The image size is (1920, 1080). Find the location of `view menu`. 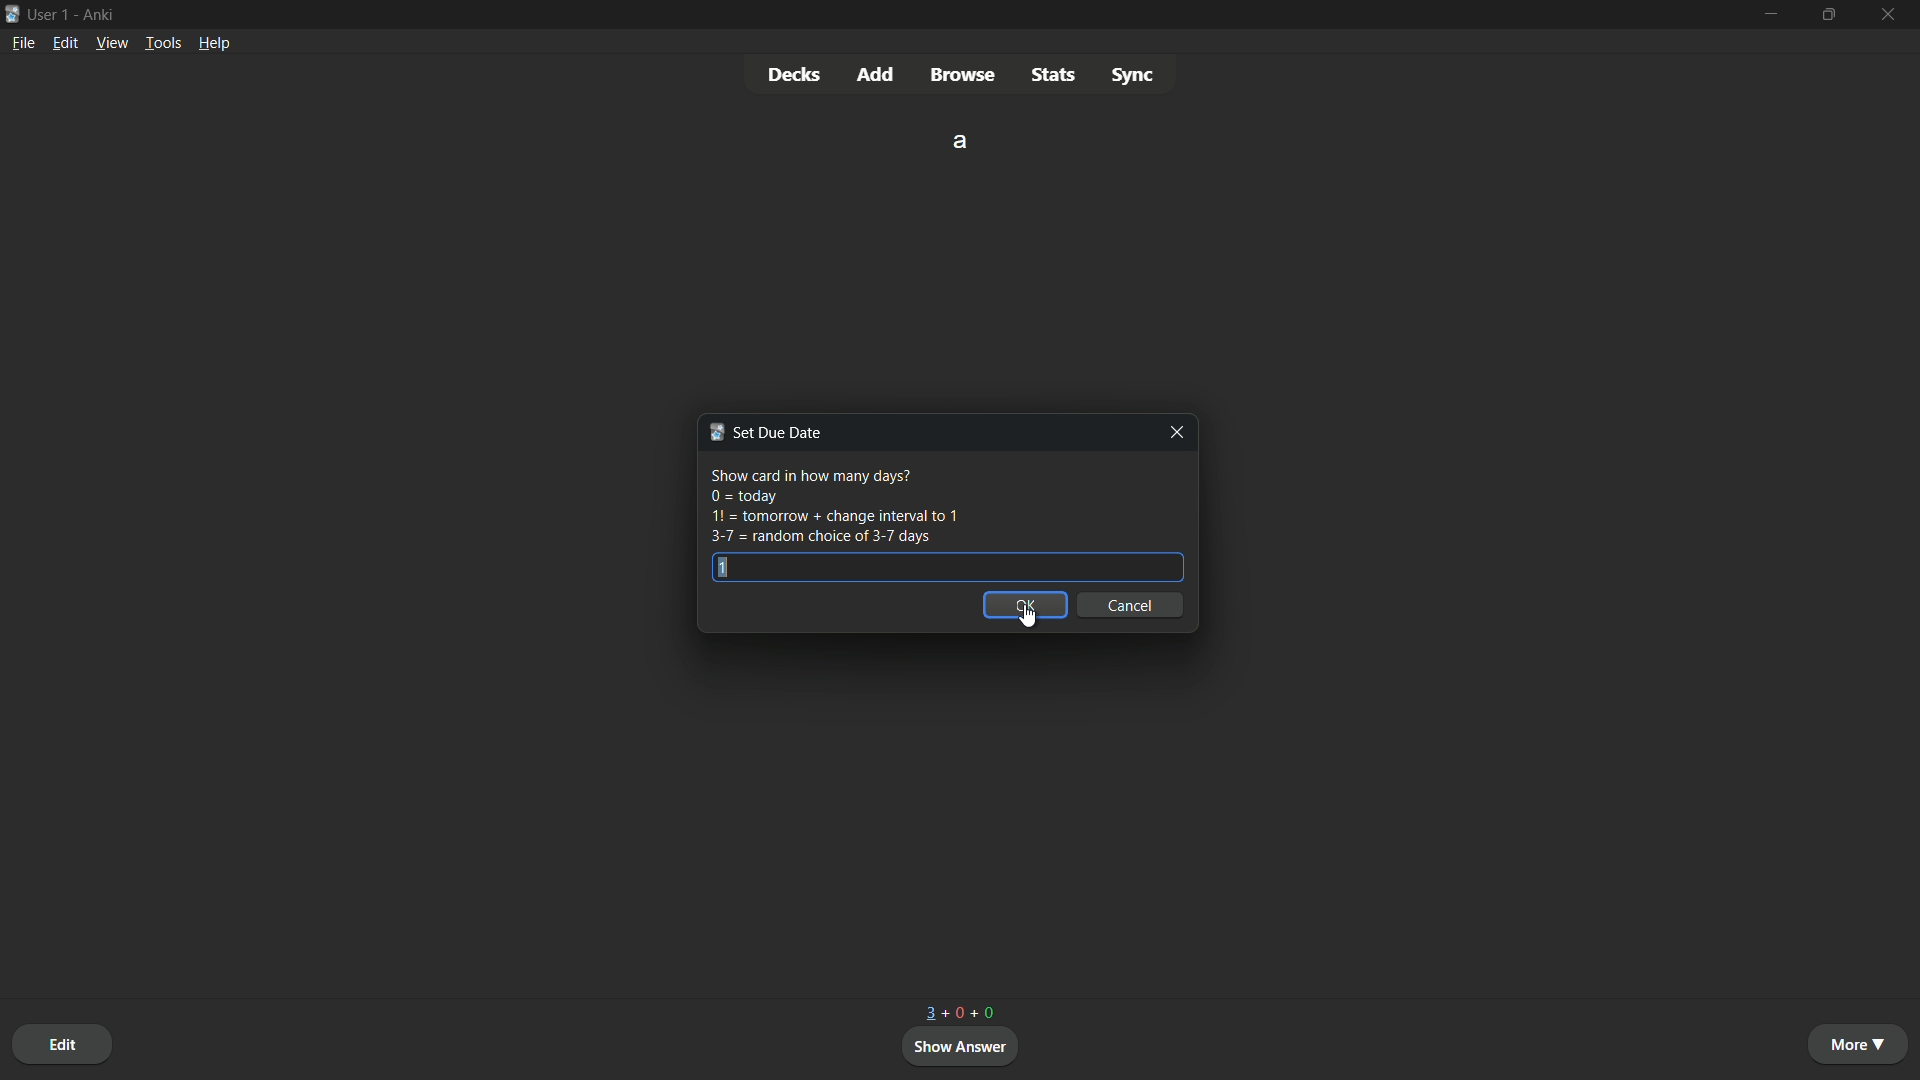

view menu is located at coordinates (112, 43).